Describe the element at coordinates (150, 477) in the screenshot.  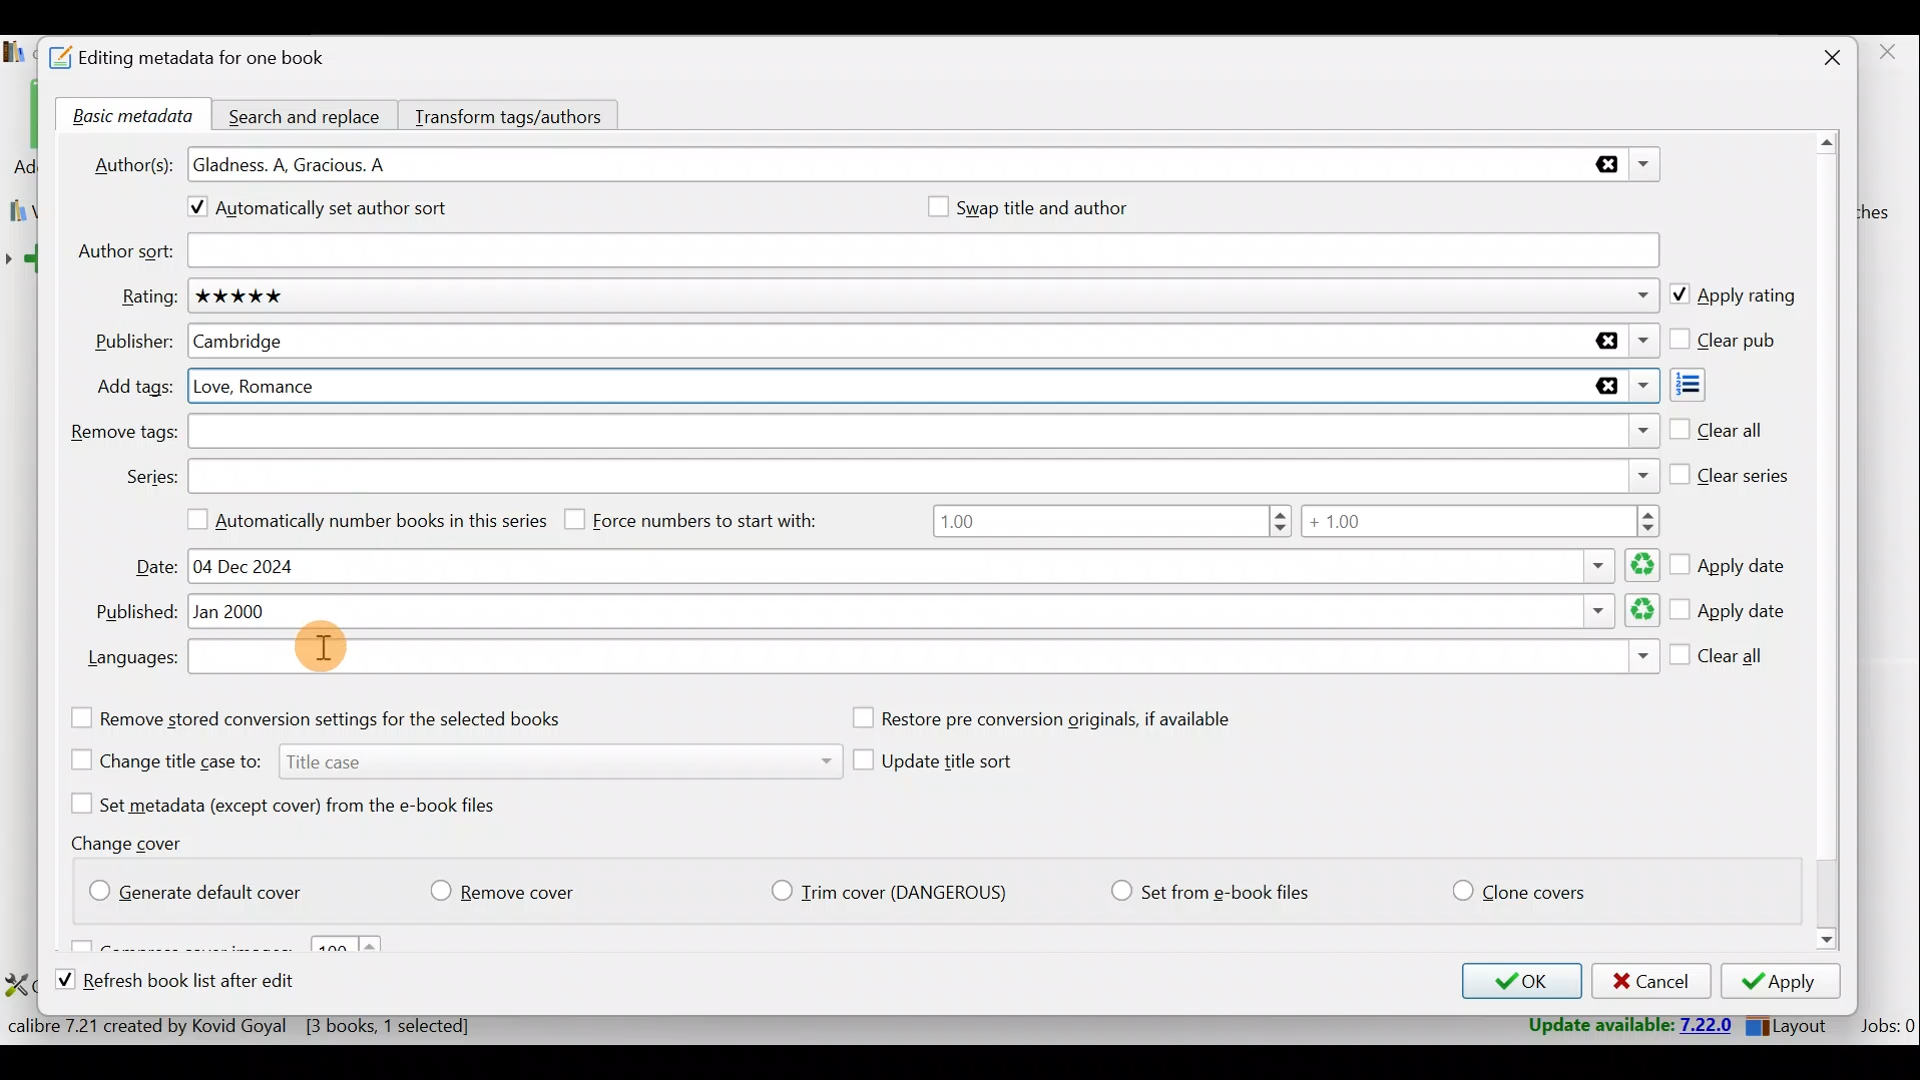
I see `Series:` at that location.